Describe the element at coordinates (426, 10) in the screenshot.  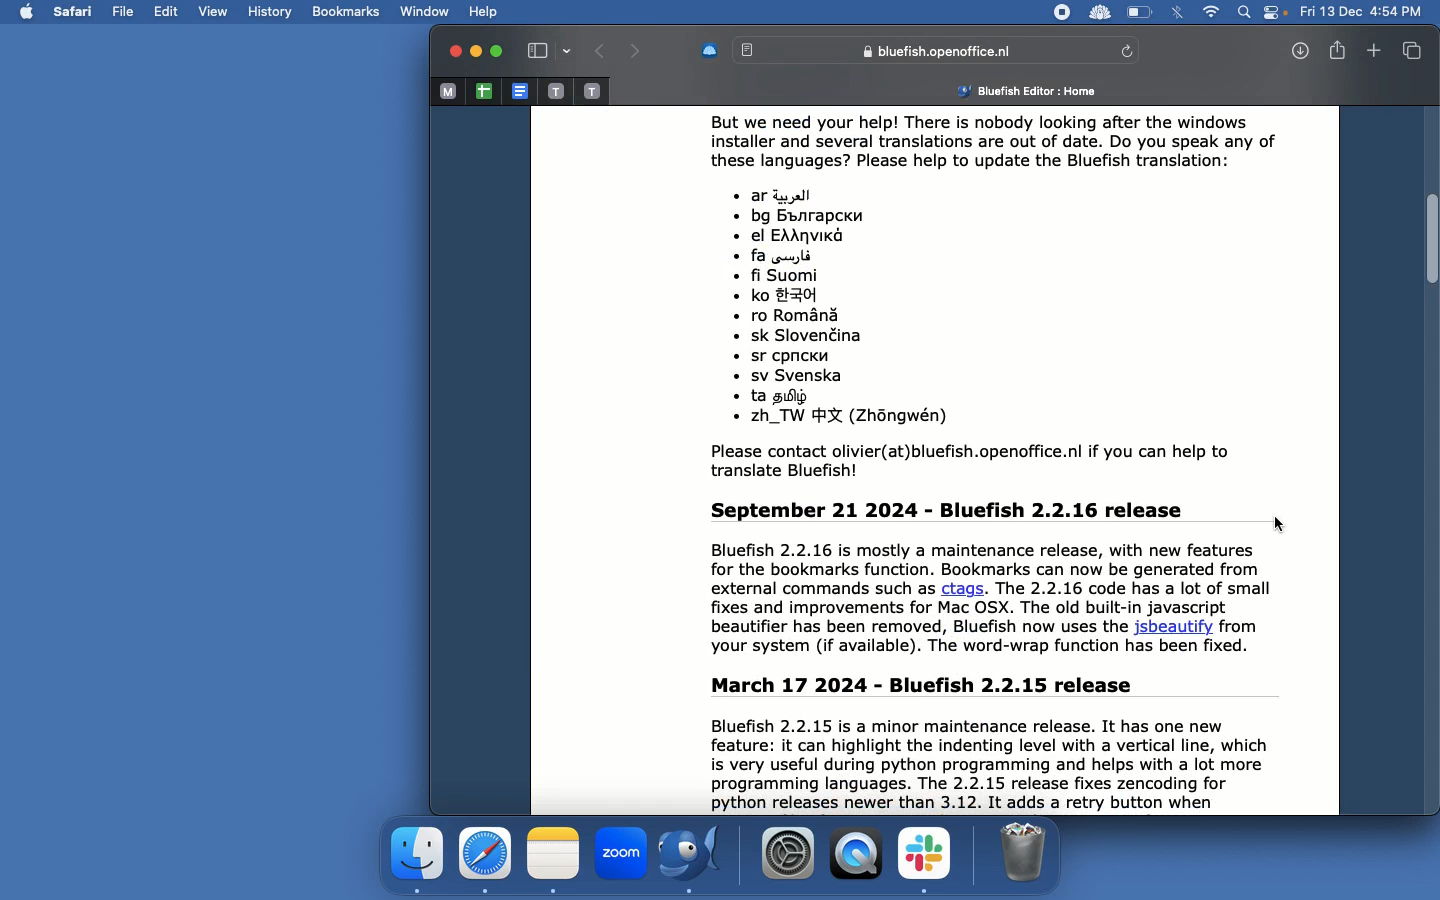
I see `Window` at that location.